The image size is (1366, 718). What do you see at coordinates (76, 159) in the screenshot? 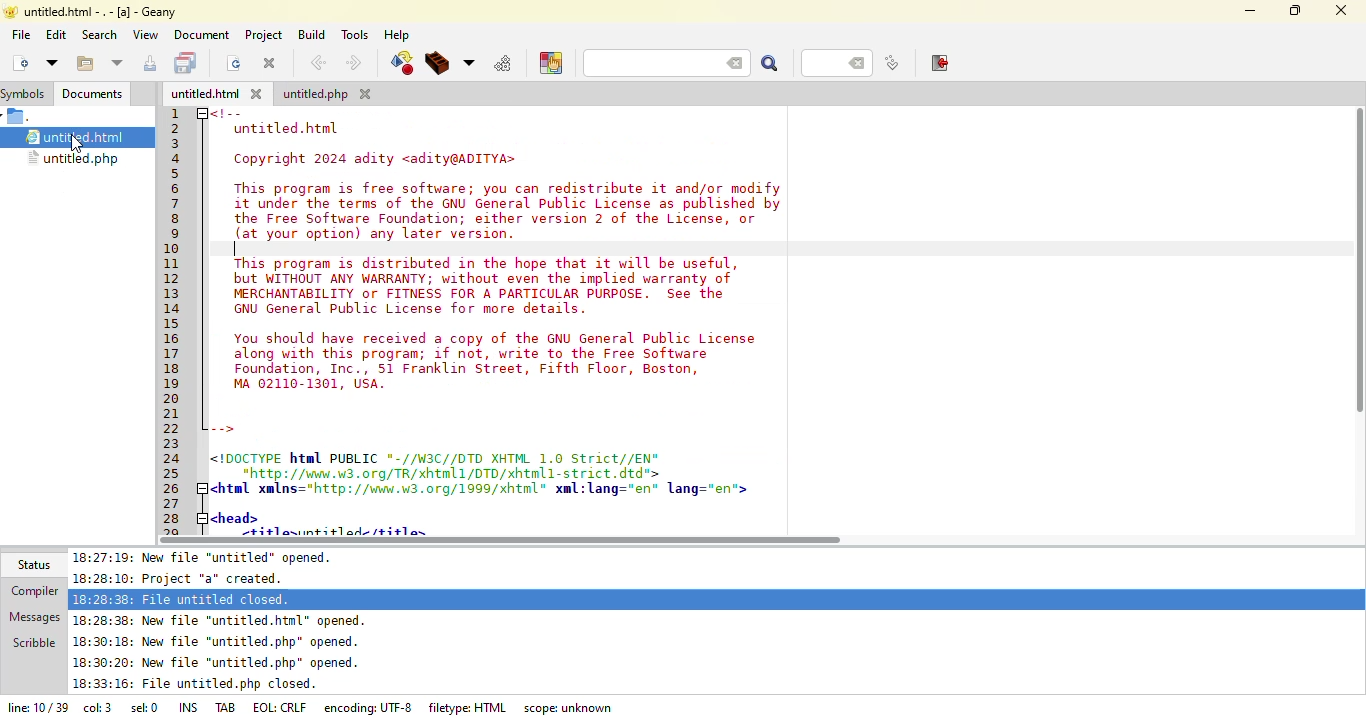
I see `php` at bounding box center [76, 159].